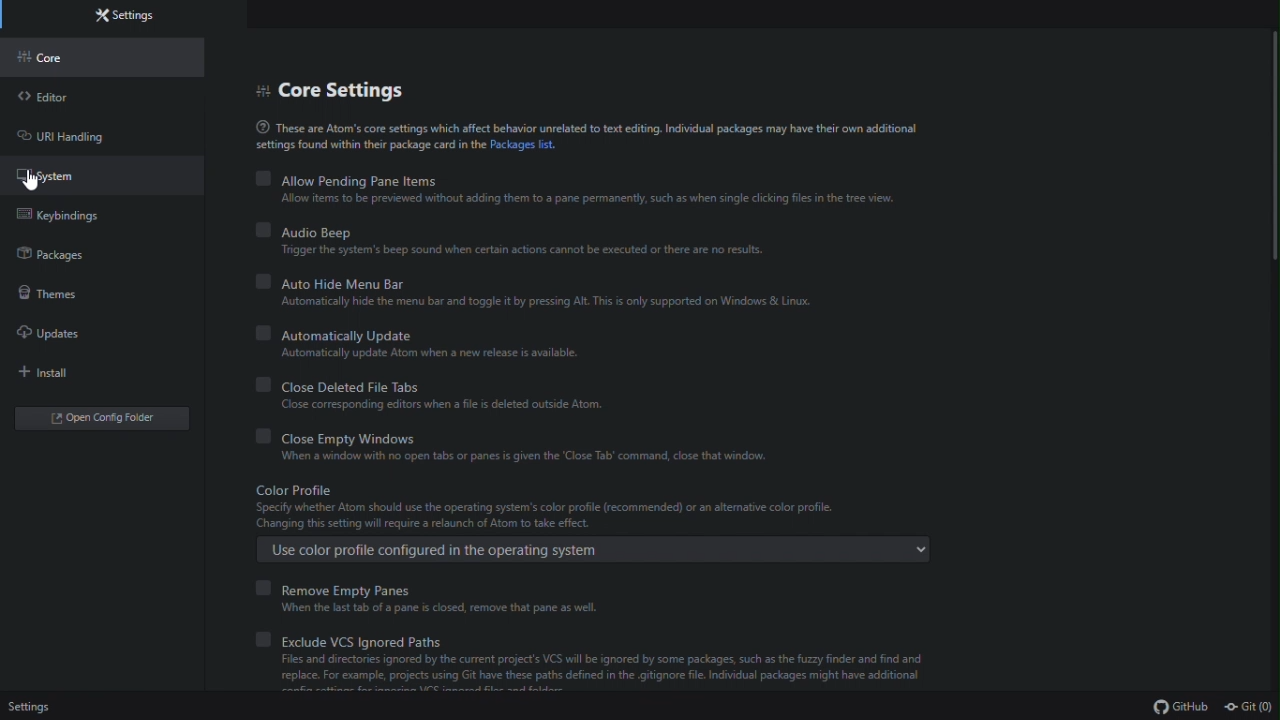  What do you see at coordinates (588, 550) in the screenshot?
I see `Use color profile configured in the operating system .` at bounding box center [588, 550].